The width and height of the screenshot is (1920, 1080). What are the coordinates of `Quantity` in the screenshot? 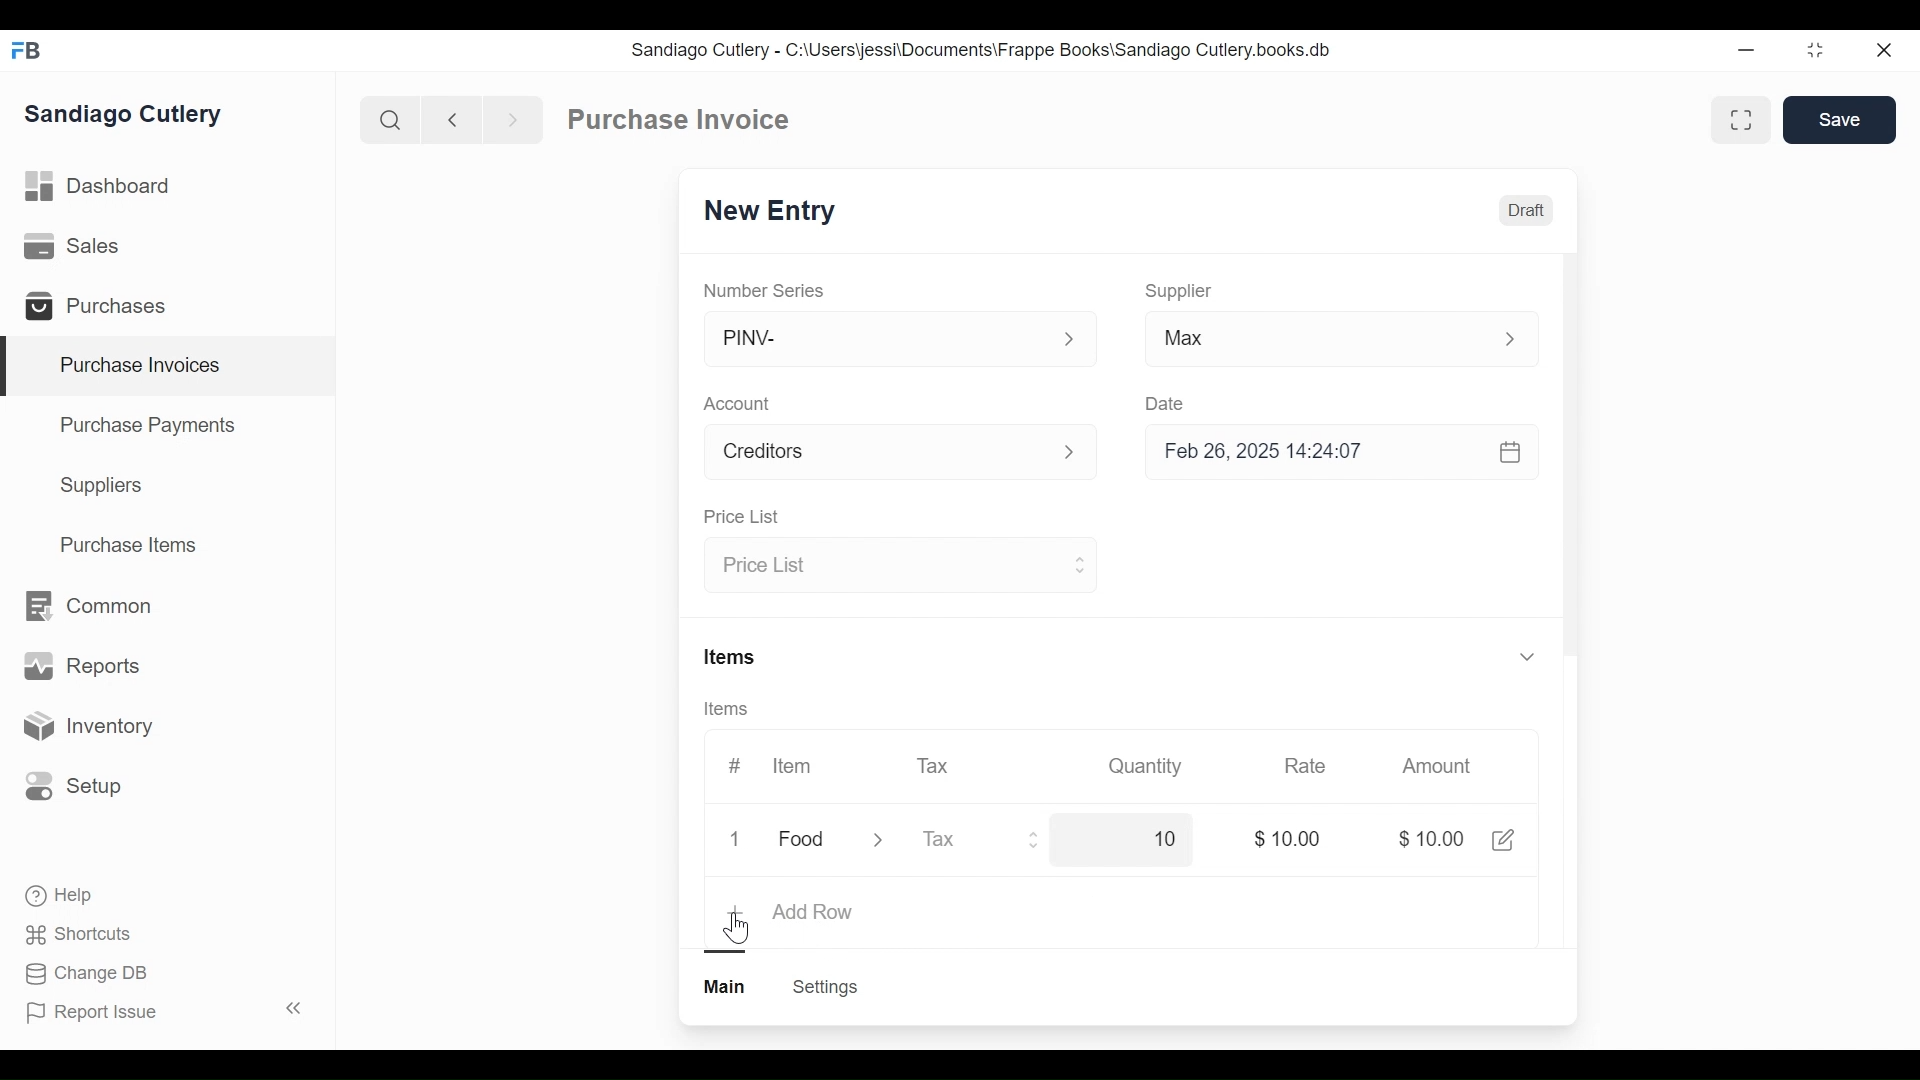 It's located at (1143, 765).